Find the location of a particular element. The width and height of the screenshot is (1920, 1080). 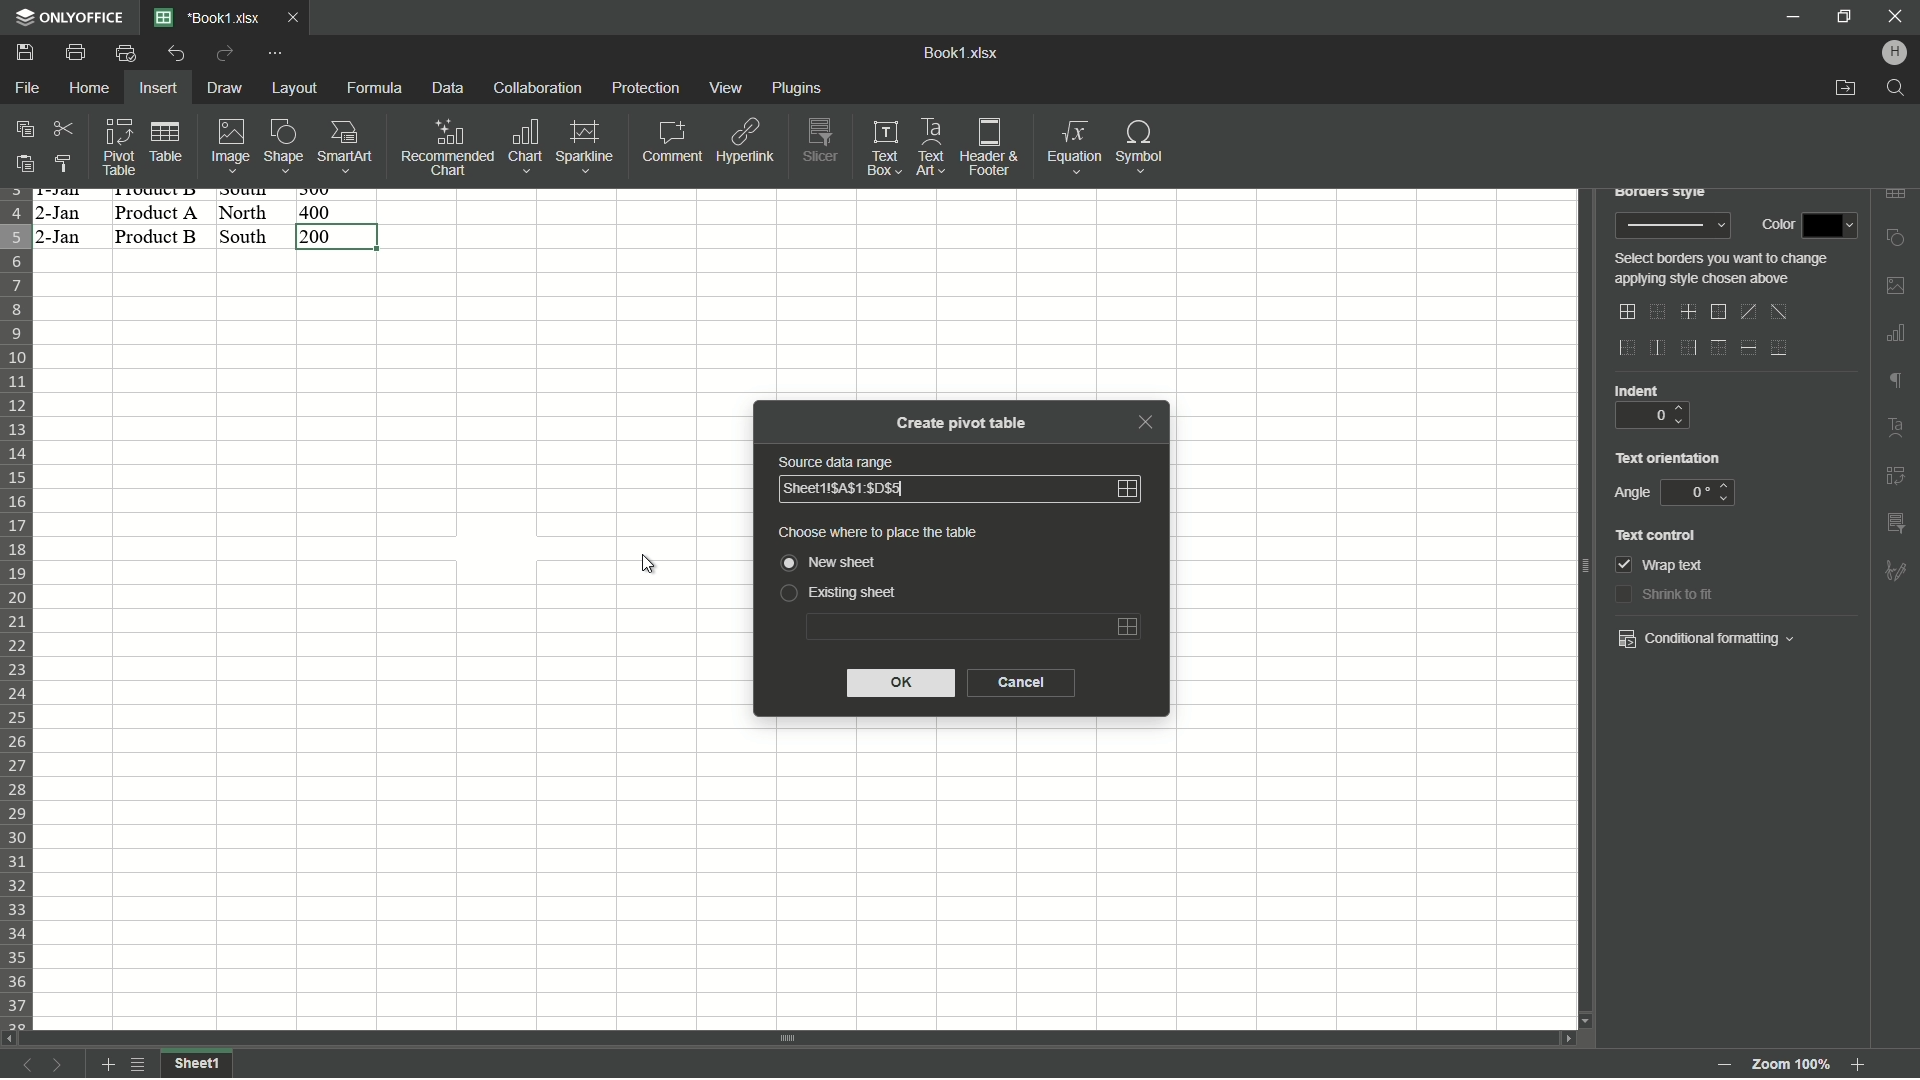

Table is located at coordinates (167, 142).